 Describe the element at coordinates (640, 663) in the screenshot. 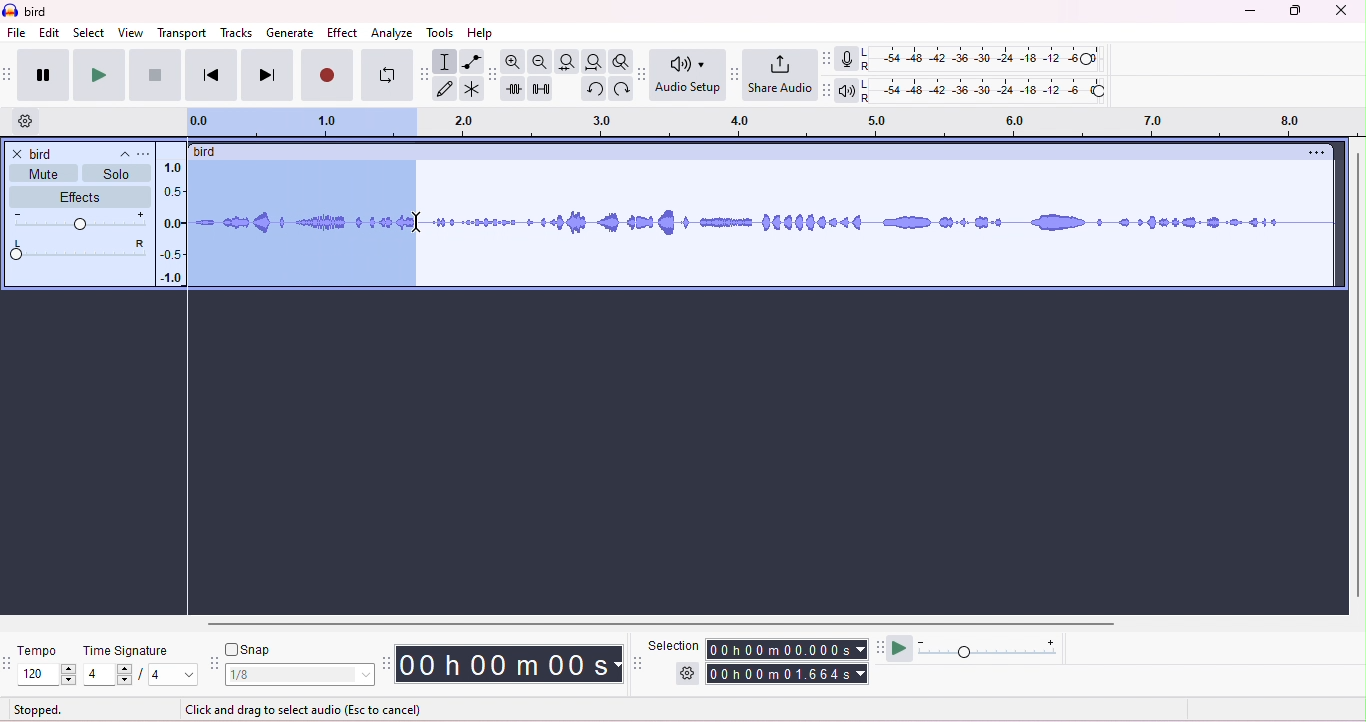

I see `selection tool` at that location.